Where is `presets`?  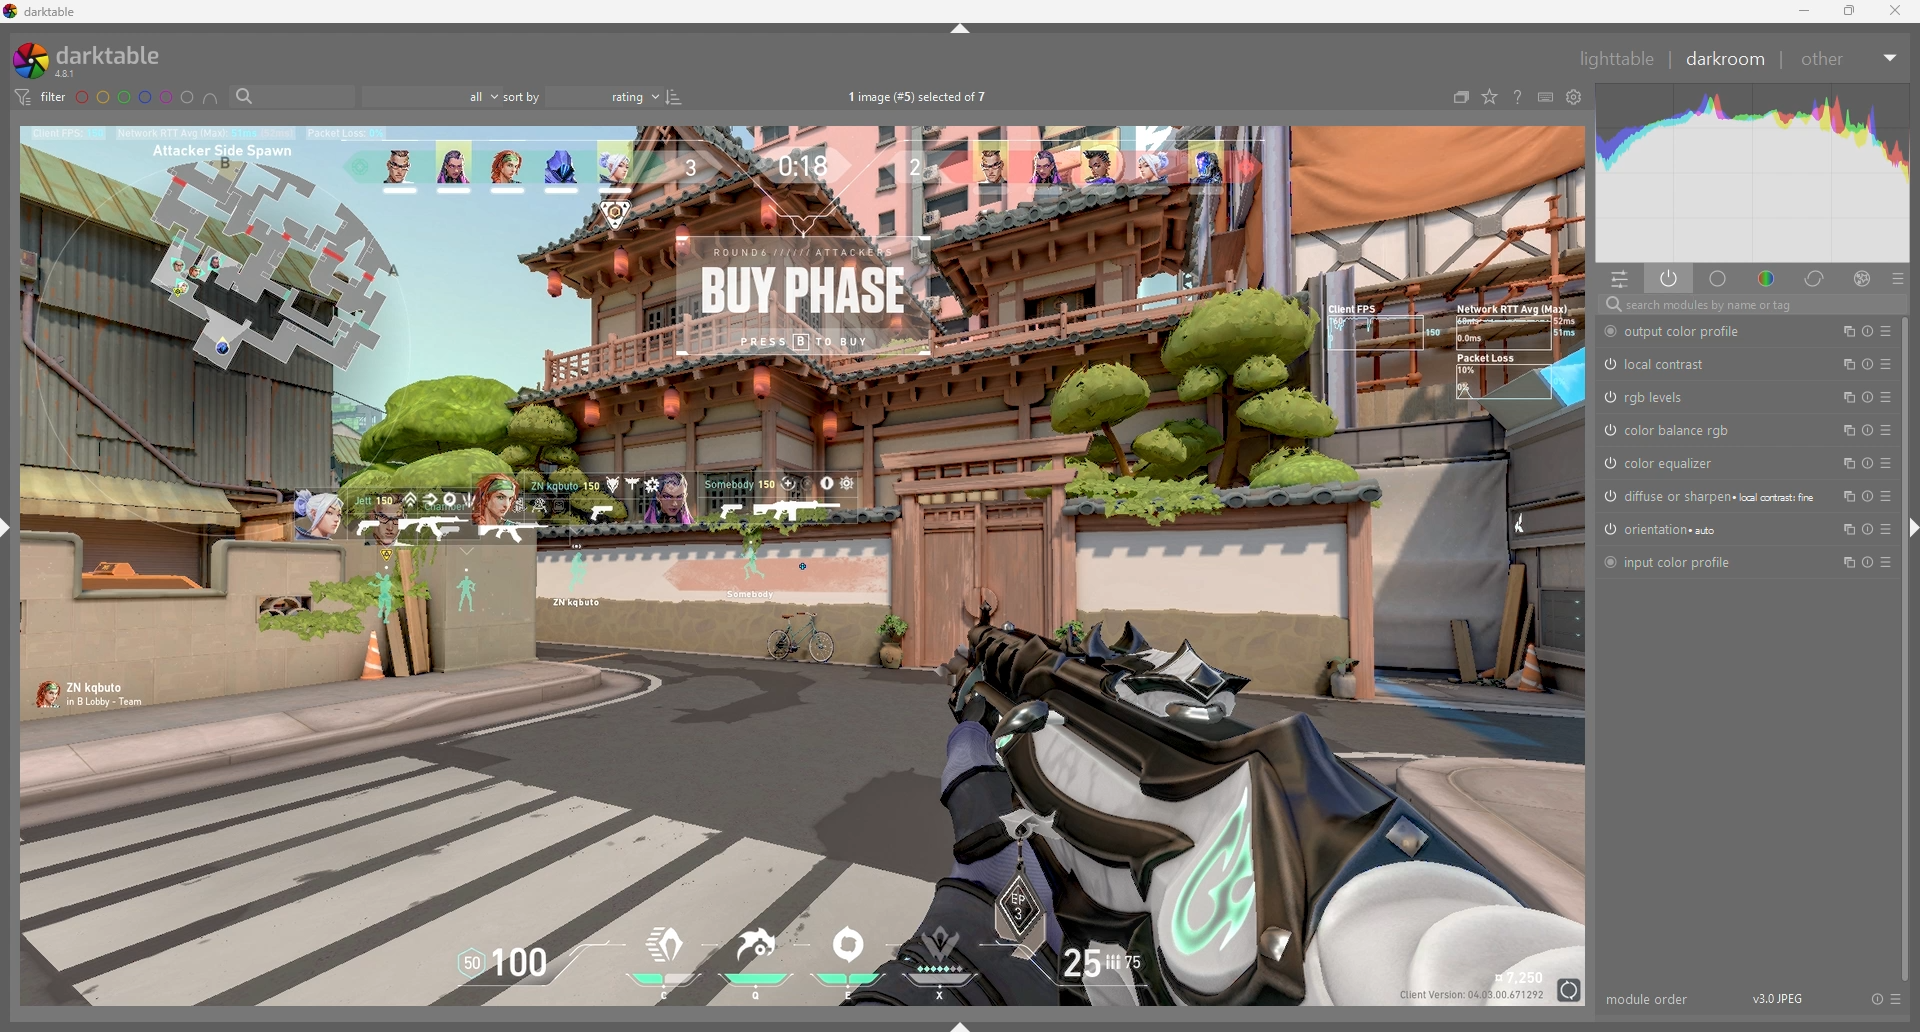 presets is located at coordinates (1887, 364).